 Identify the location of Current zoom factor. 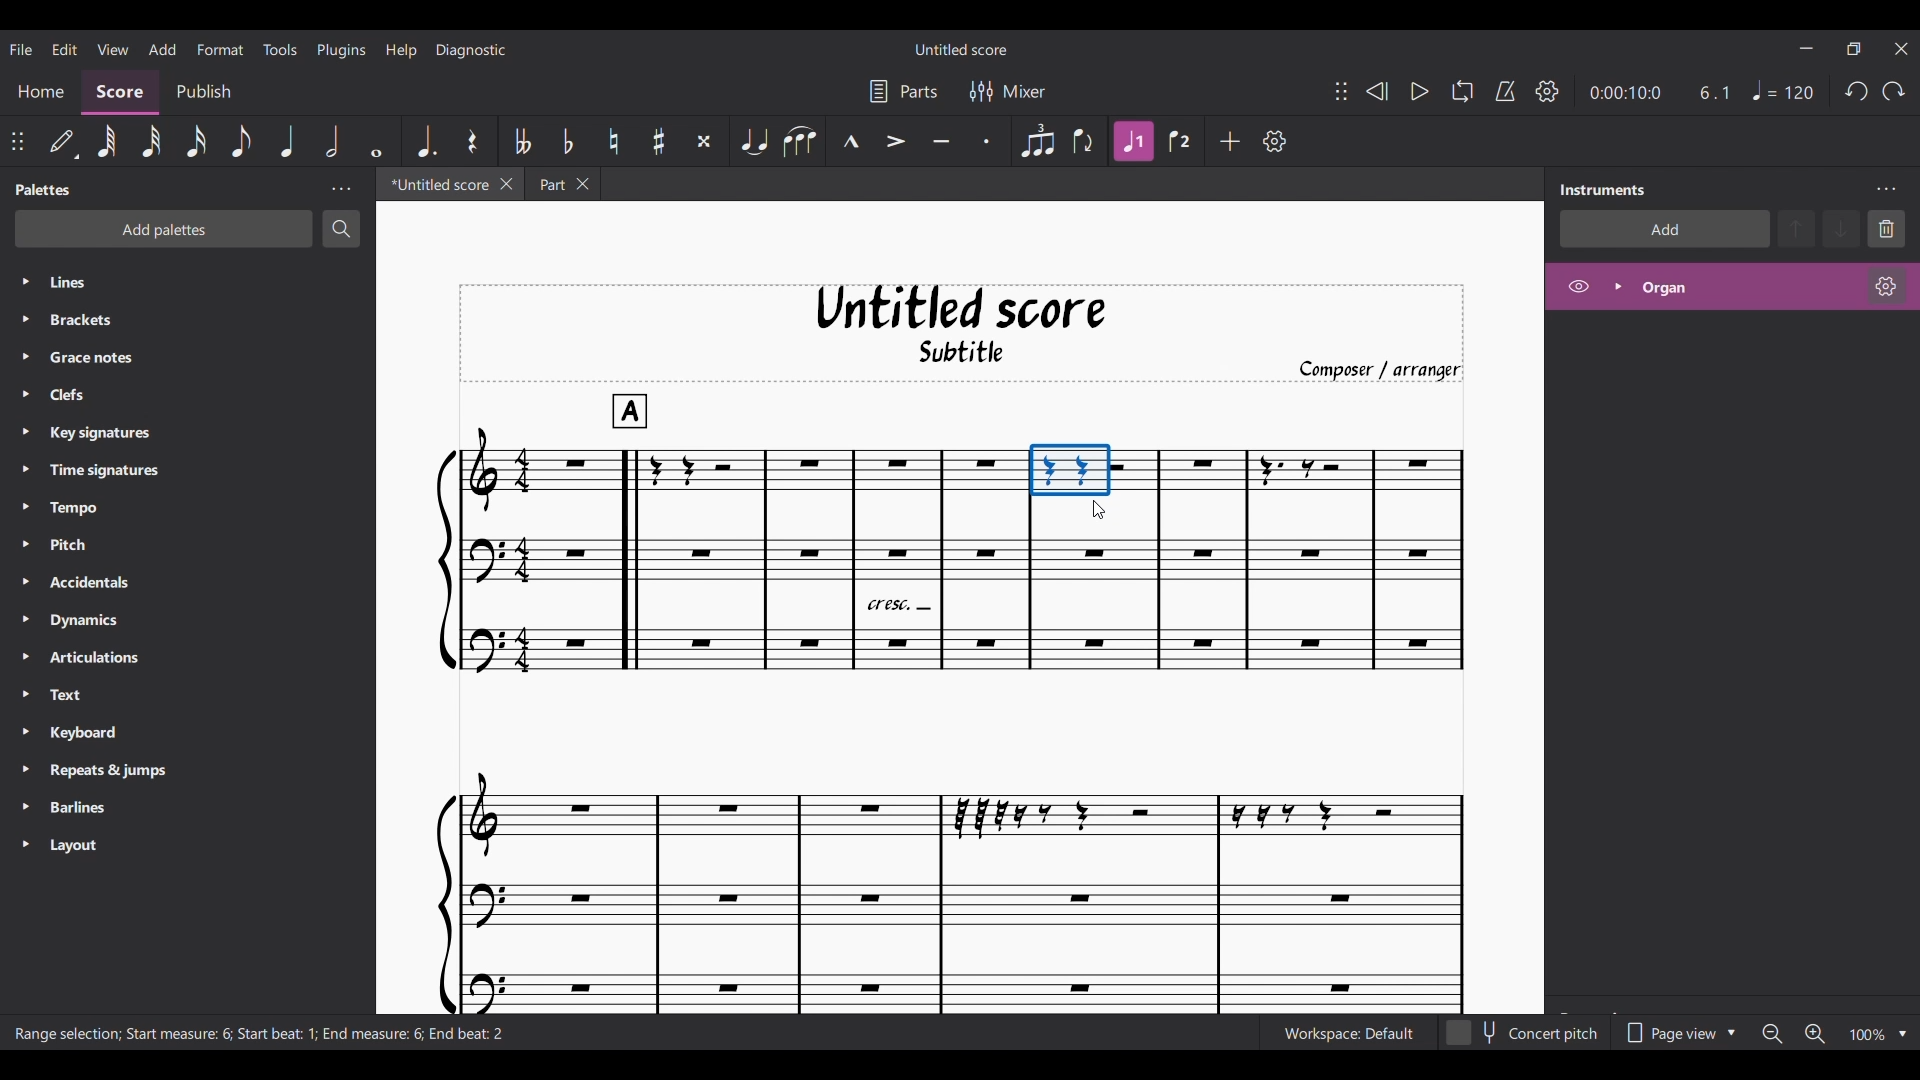
(1868, 1035).